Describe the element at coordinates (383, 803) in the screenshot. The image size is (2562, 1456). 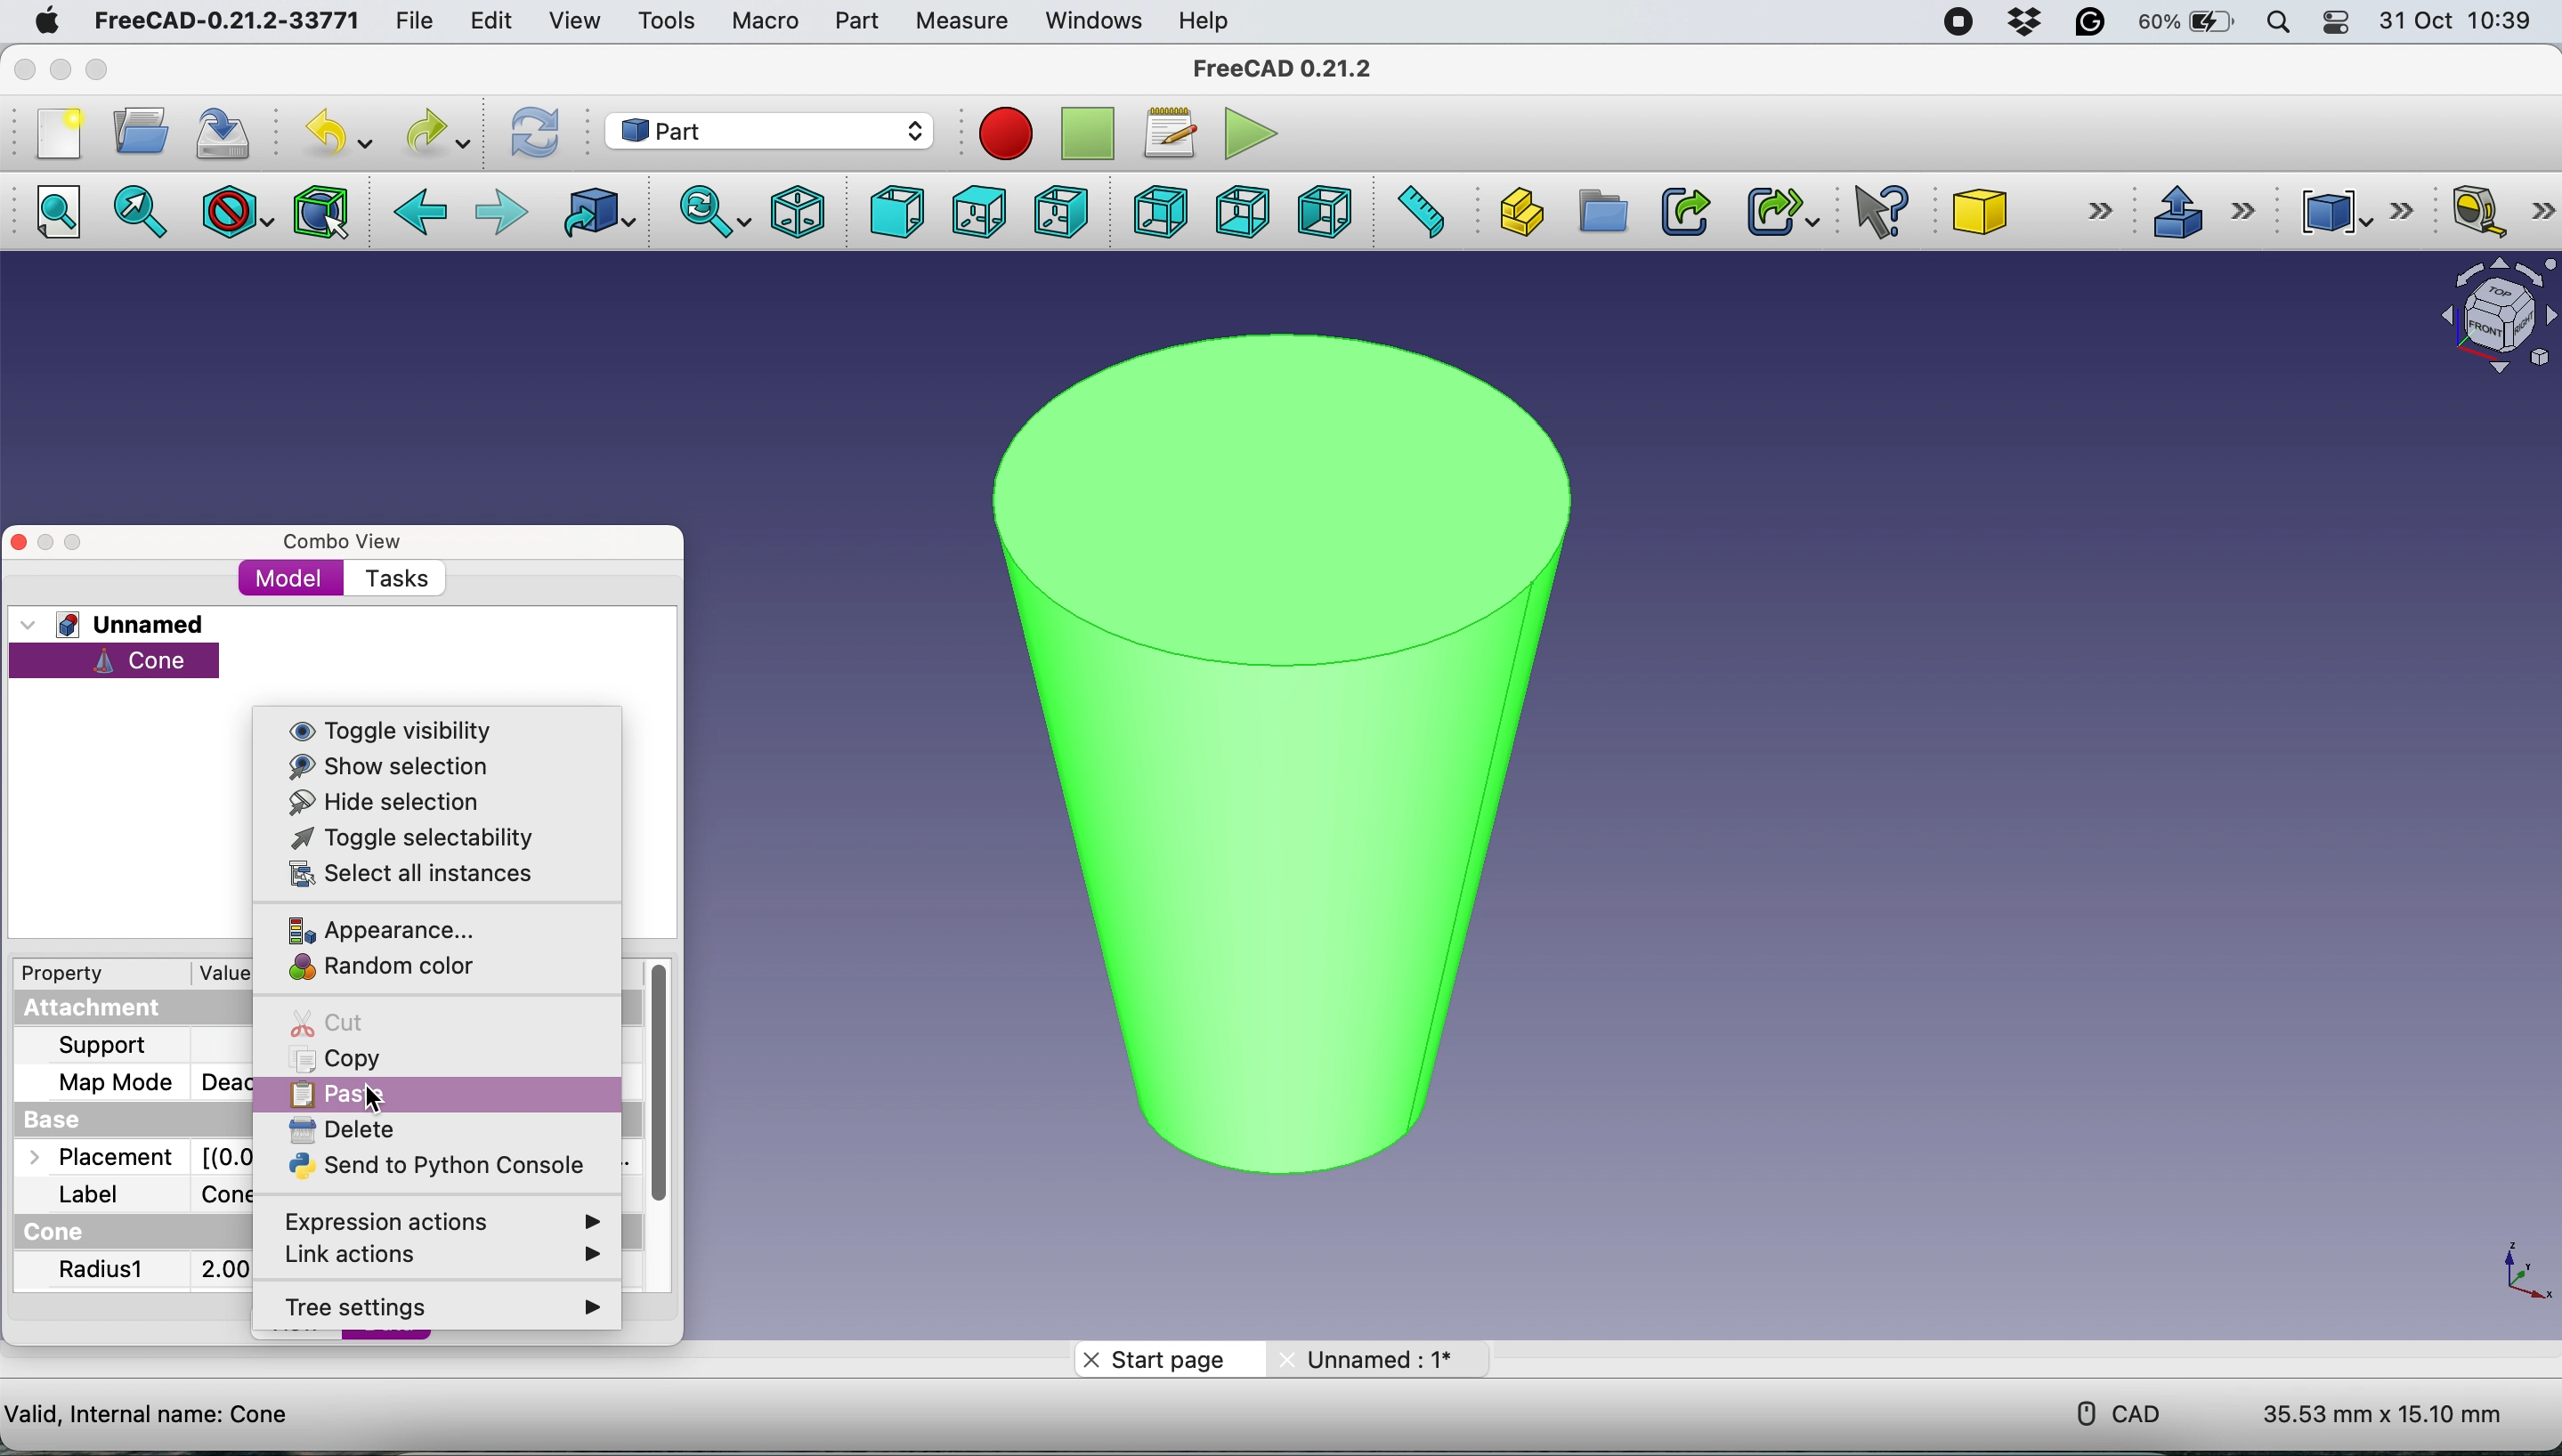
I see `hide selection` at that location.